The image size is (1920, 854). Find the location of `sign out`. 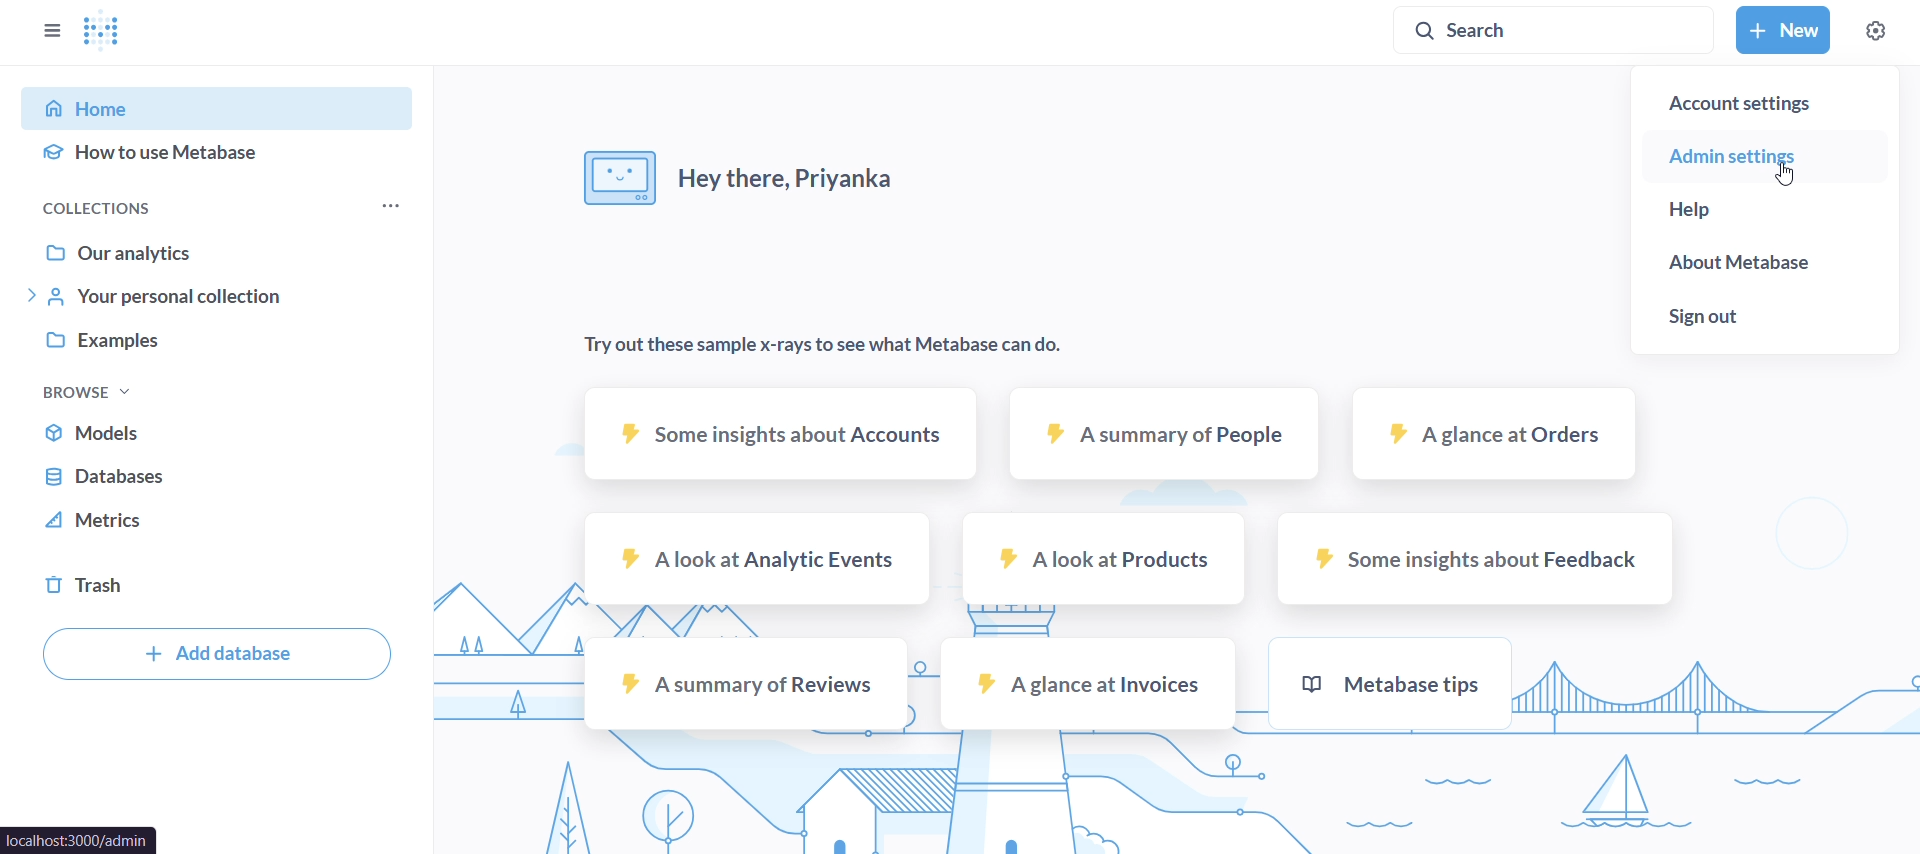

sign out is located at coordinates (1765, 325).